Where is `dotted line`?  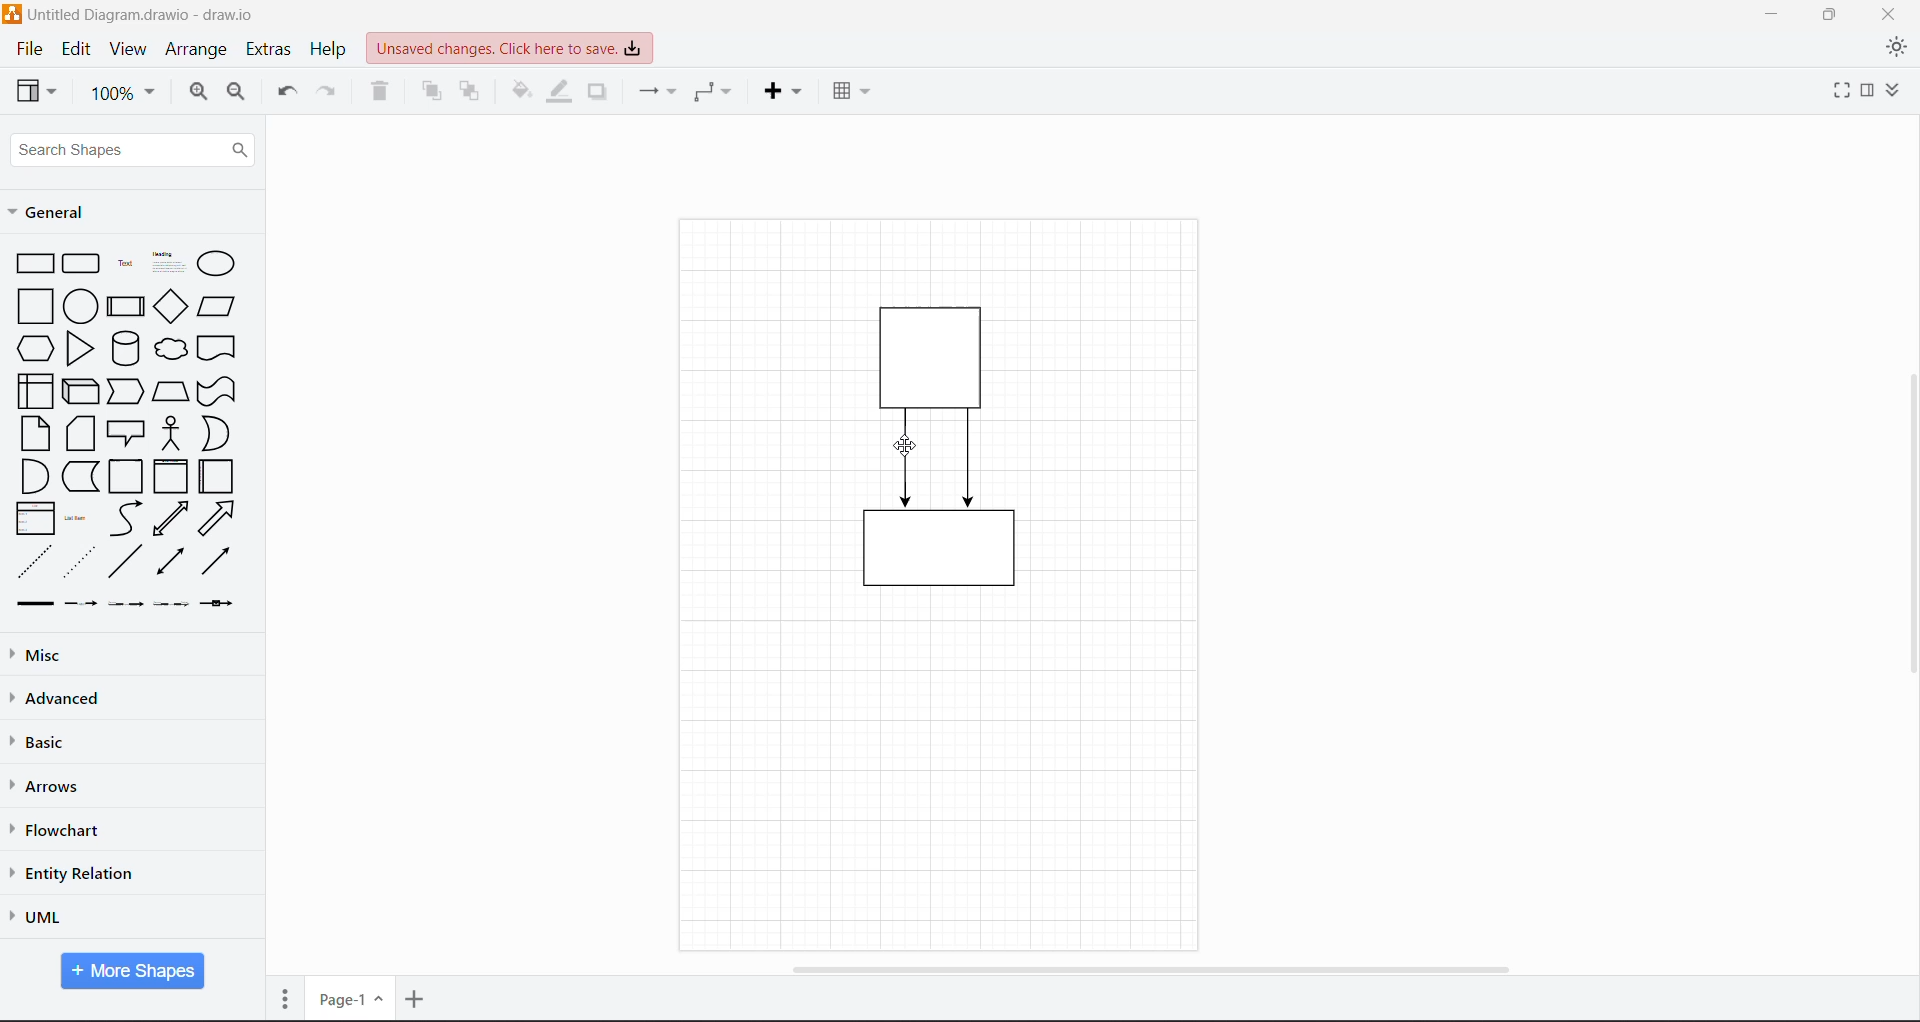
dotted line is located at coordinates (79, 561).